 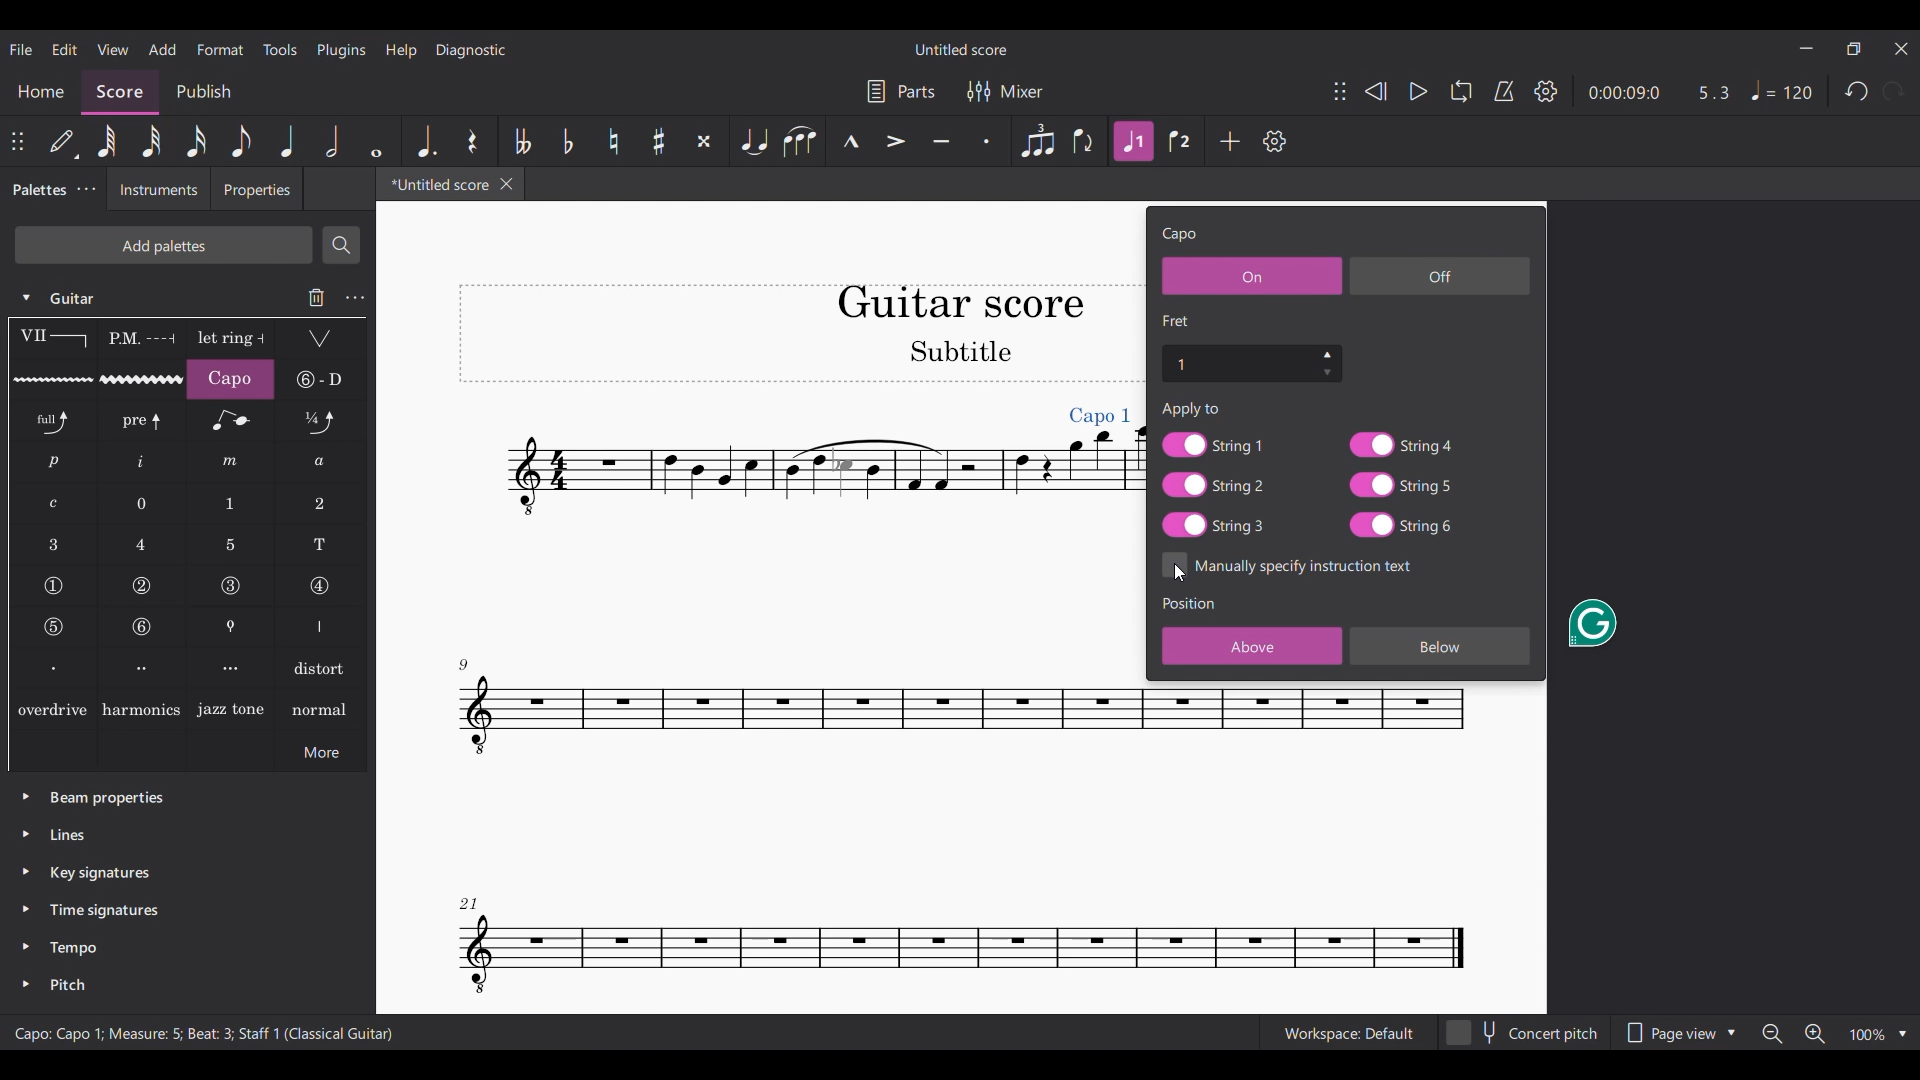 What do you see at coordinates (355, 298) in the screenshot?
I see `Guitar settings` at bounding box center [355, 298].